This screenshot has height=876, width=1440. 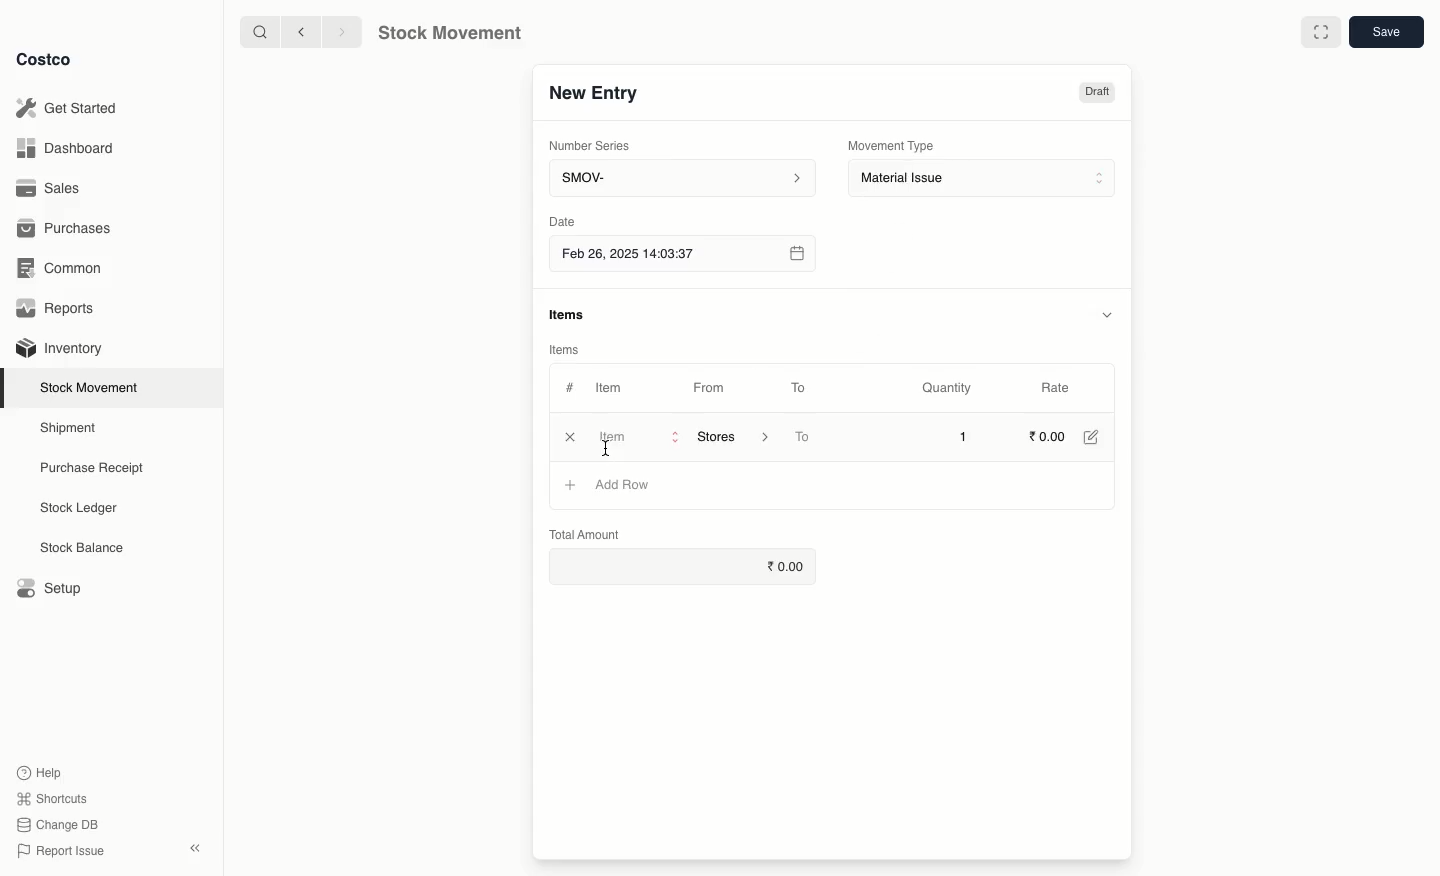 What do you see at coordinates (1096, 439) in the screenshot?
I see `Edit` at bounding box center [1096, 439].